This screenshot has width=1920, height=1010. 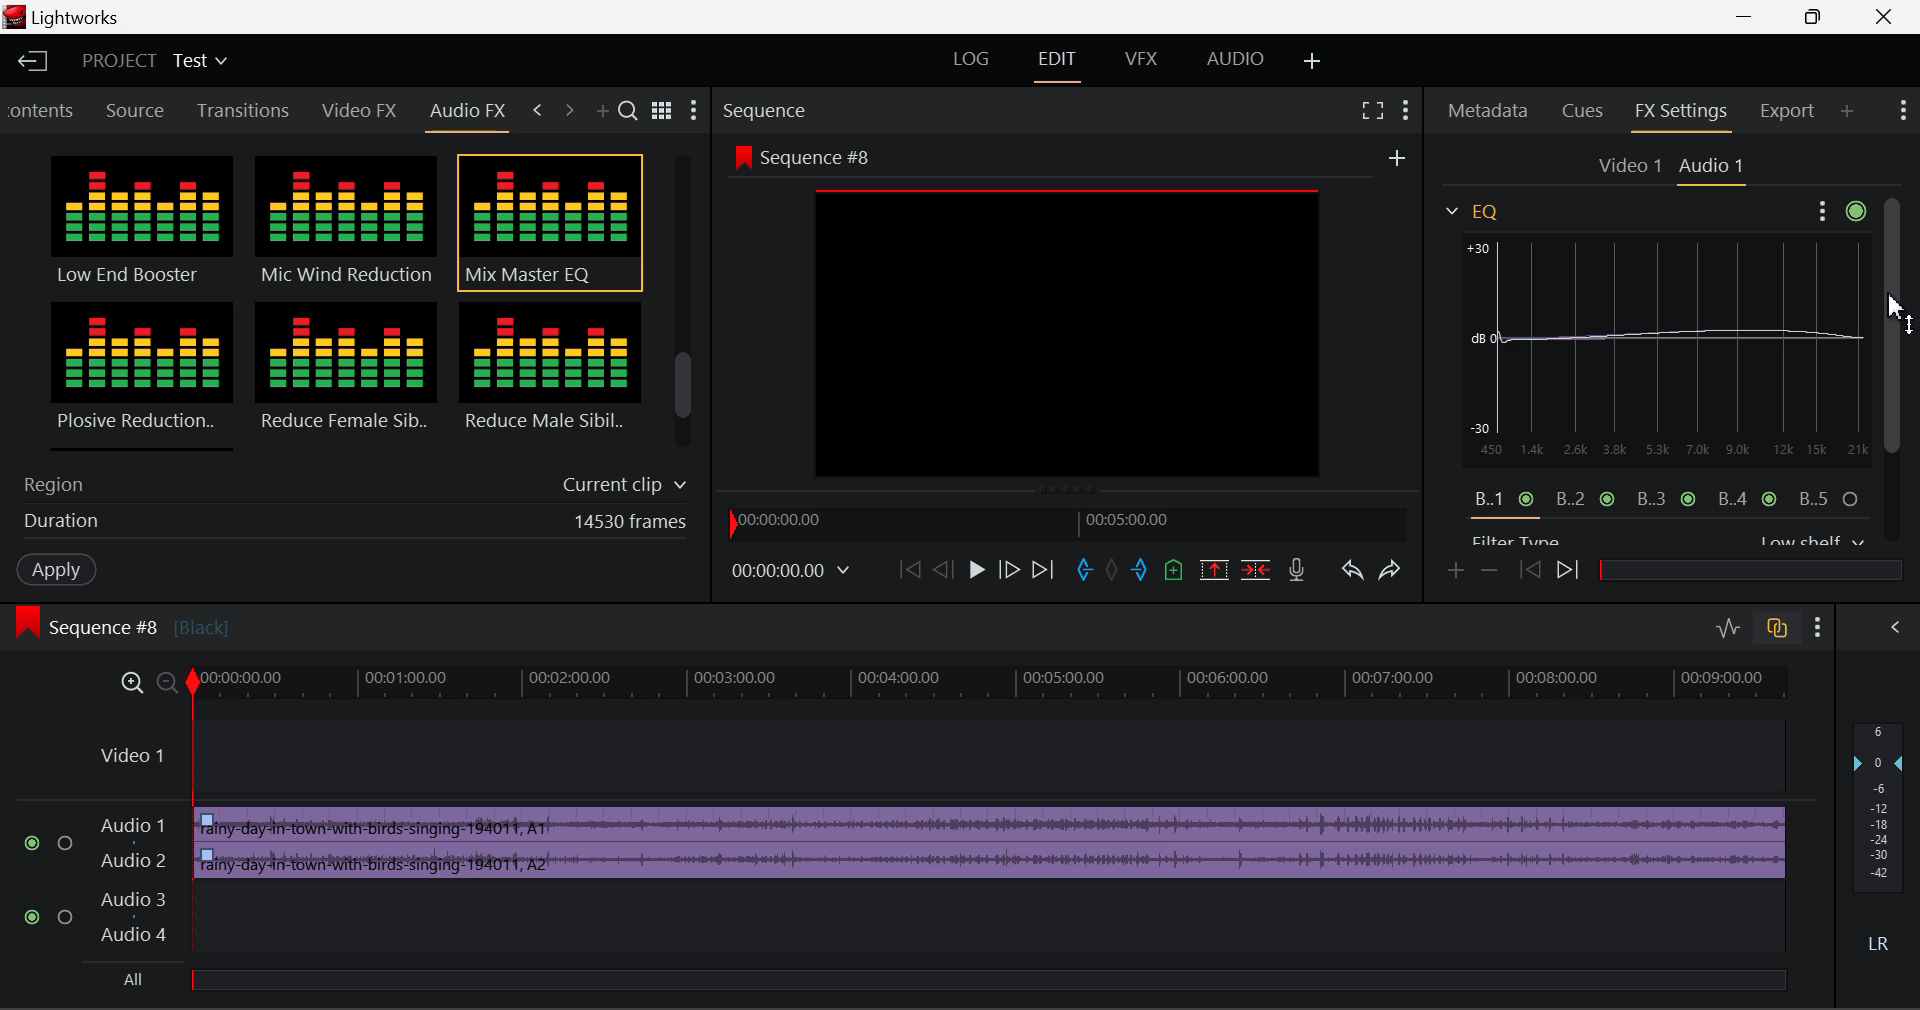 What do you see at coordinates (1116, 571) in the screenshot?
I see `Remove all marks` at bounding box center [1116, 571].